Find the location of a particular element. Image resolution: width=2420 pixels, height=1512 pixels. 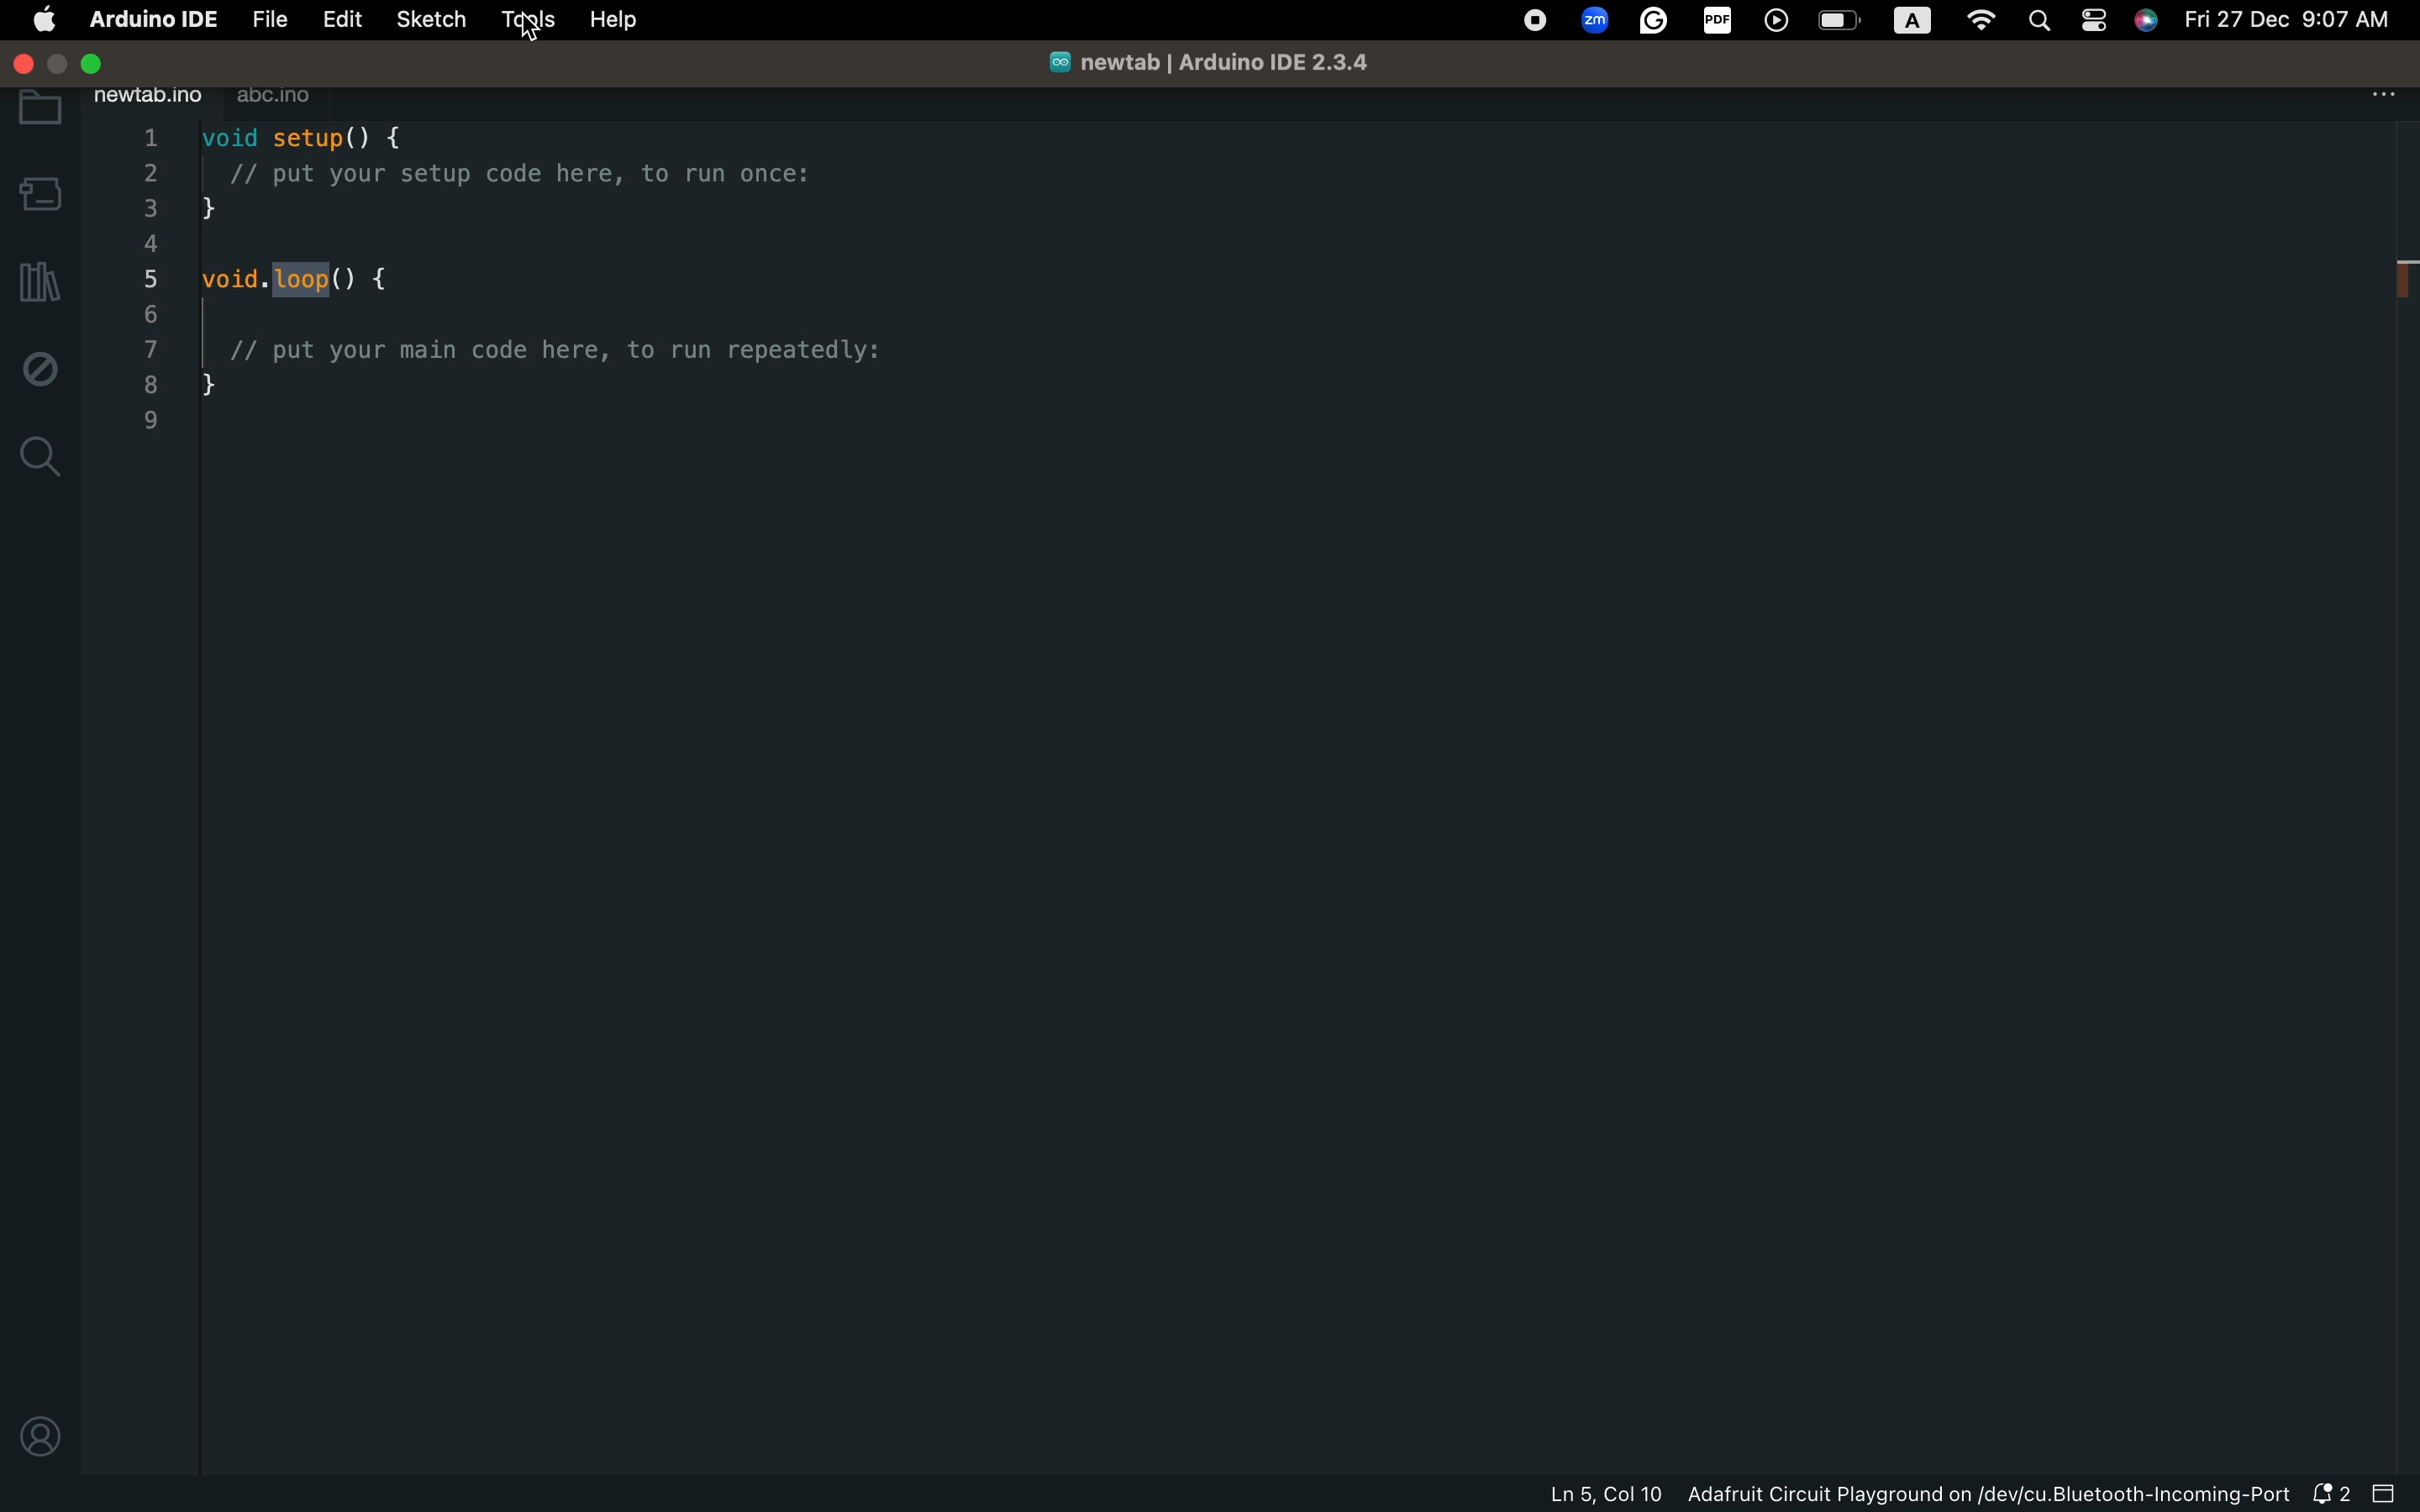

file setting is located at coordinates (2380, 94).